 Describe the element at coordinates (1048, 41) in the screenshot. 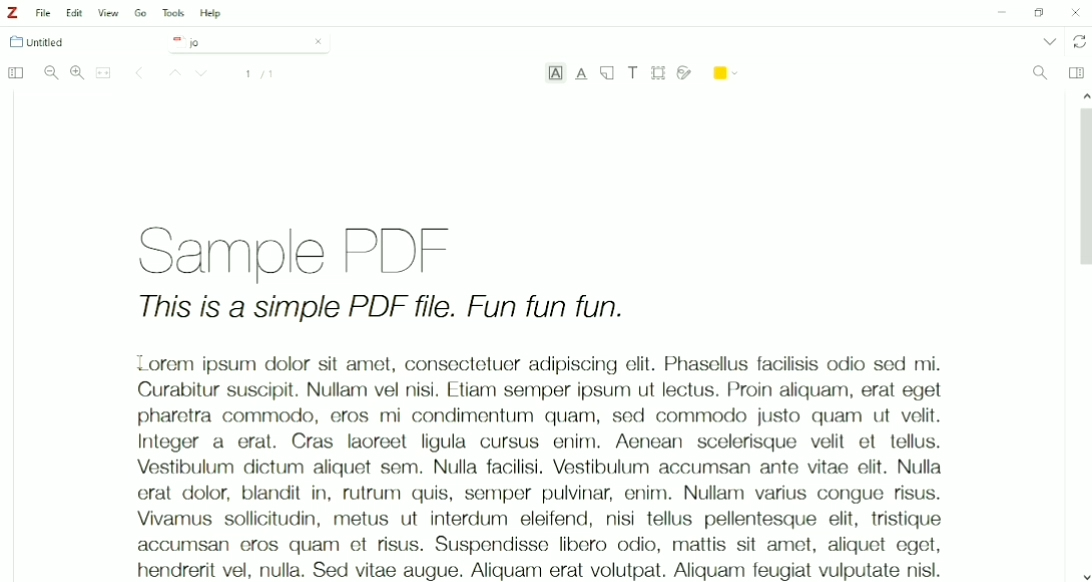

I see `List all tabs` at that location.